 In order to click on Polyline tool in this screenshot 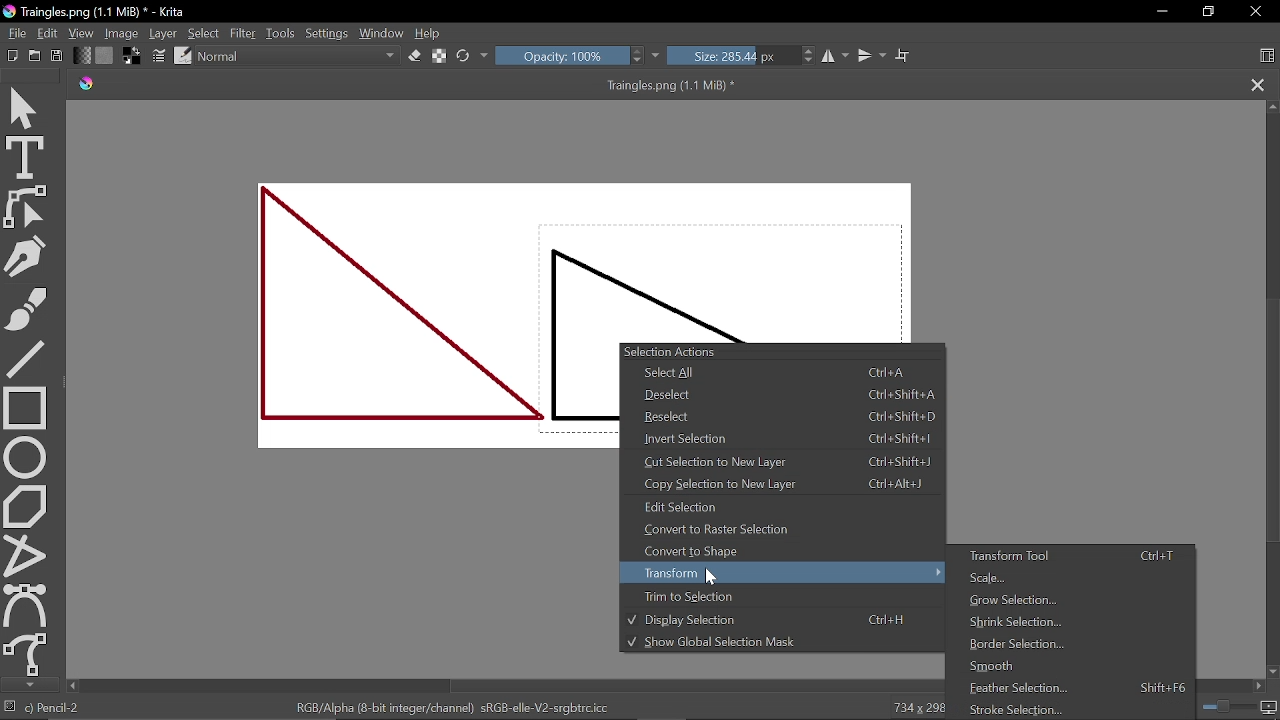, I will do `click(25, 555)`.